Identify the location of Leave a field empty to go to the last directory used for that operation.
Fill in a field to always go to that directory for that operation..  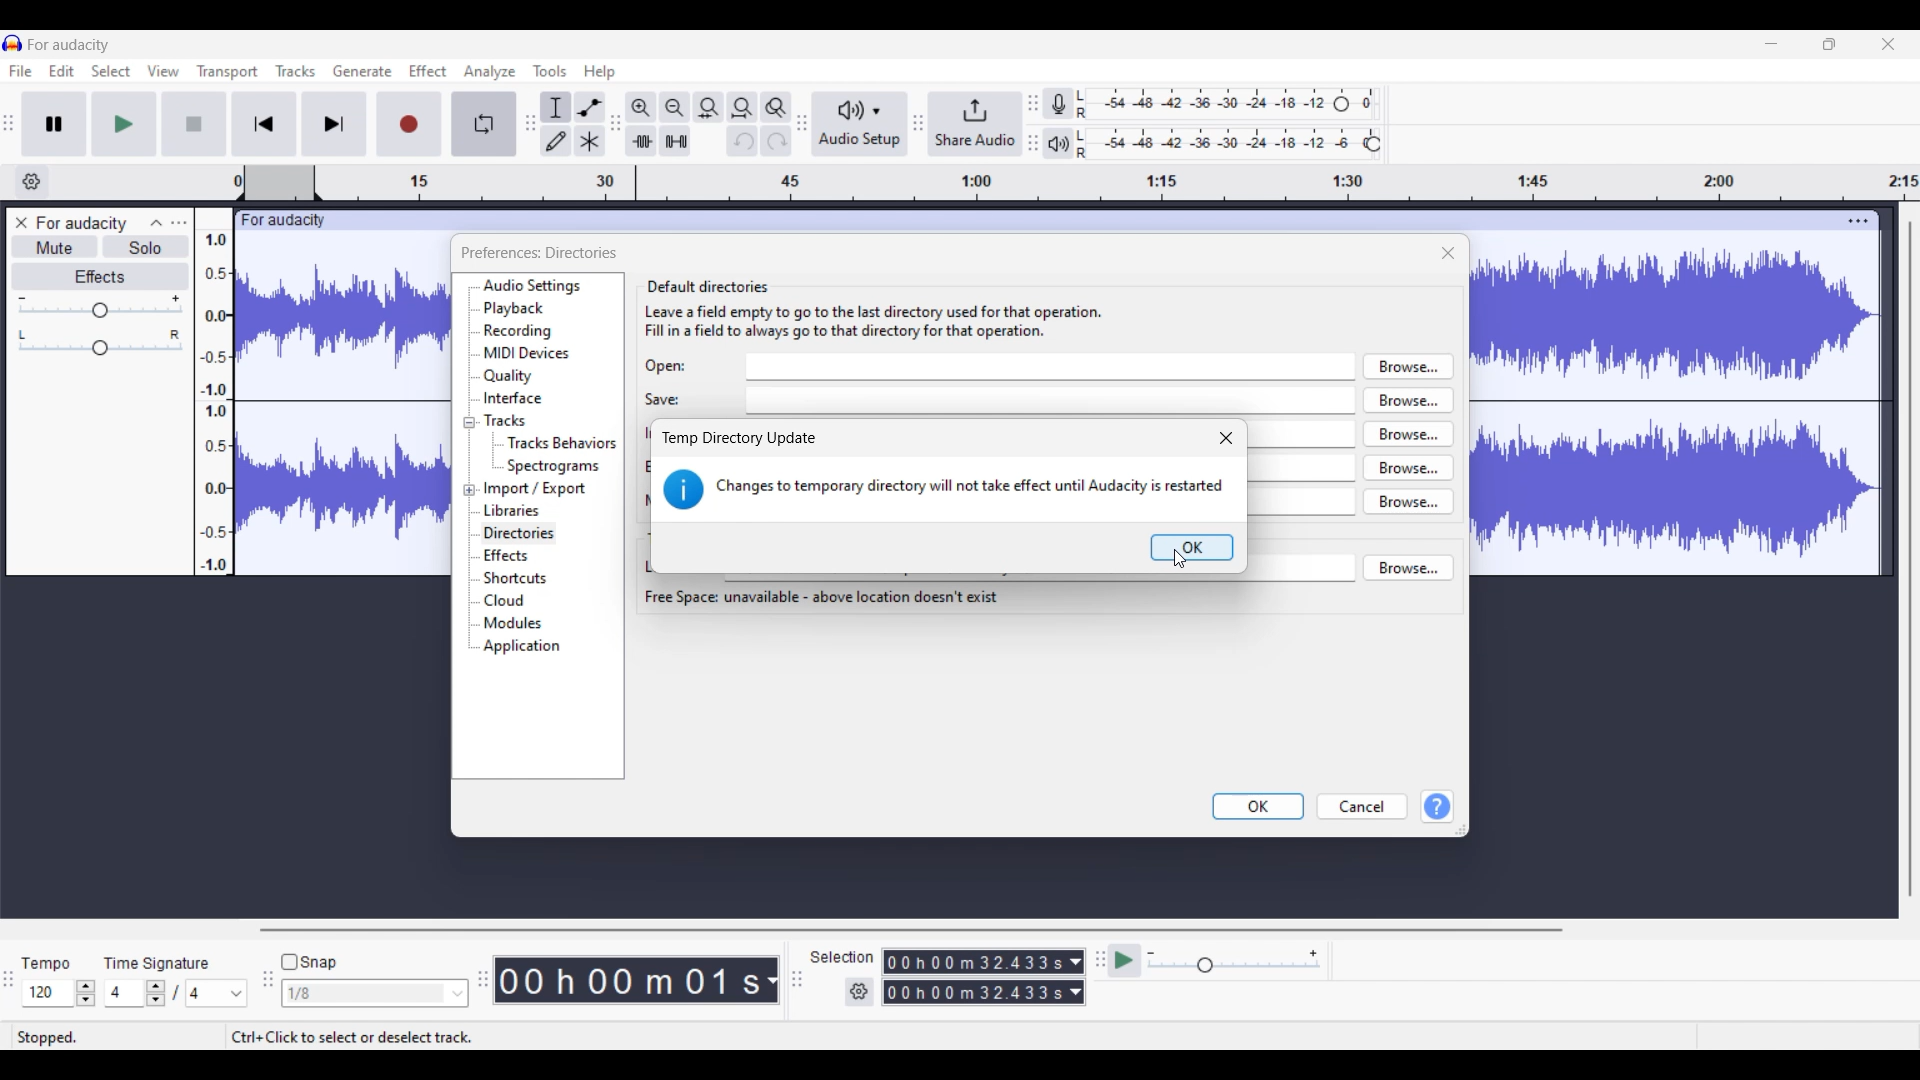
(874, 322).